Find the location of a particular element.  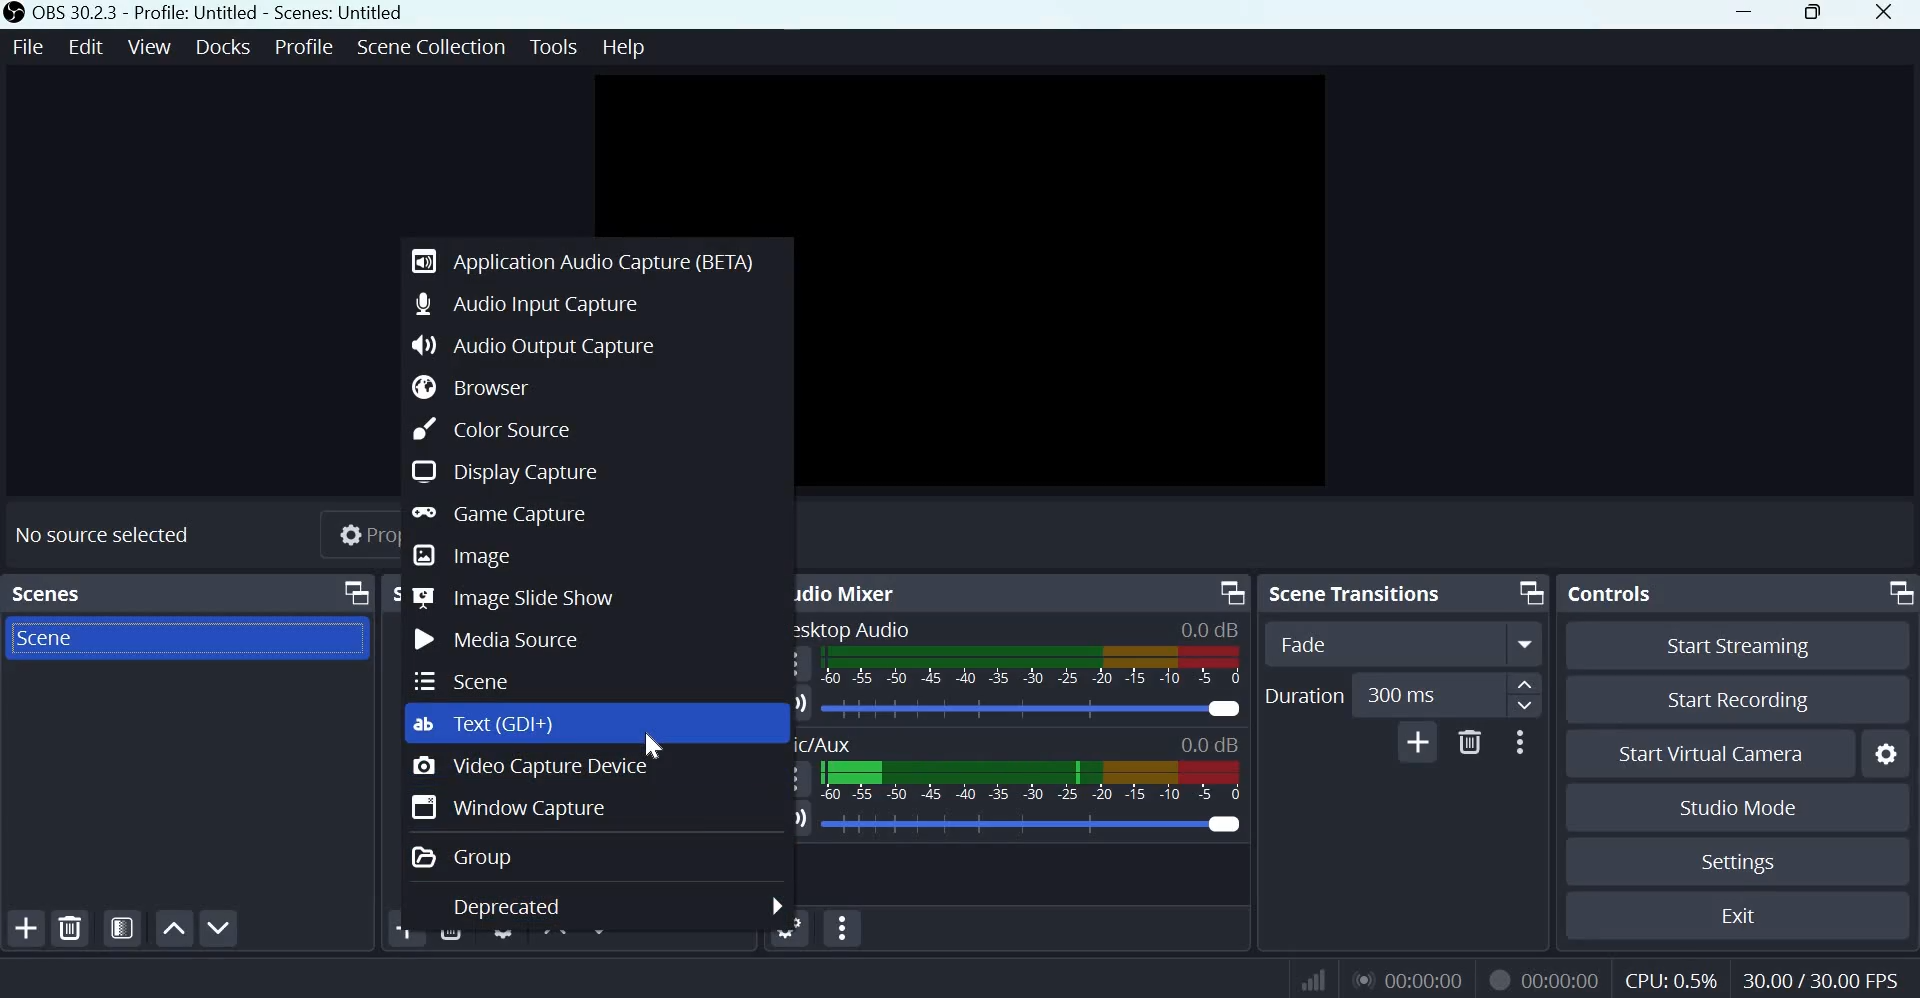

increase is located at coordinates (1526, 684).